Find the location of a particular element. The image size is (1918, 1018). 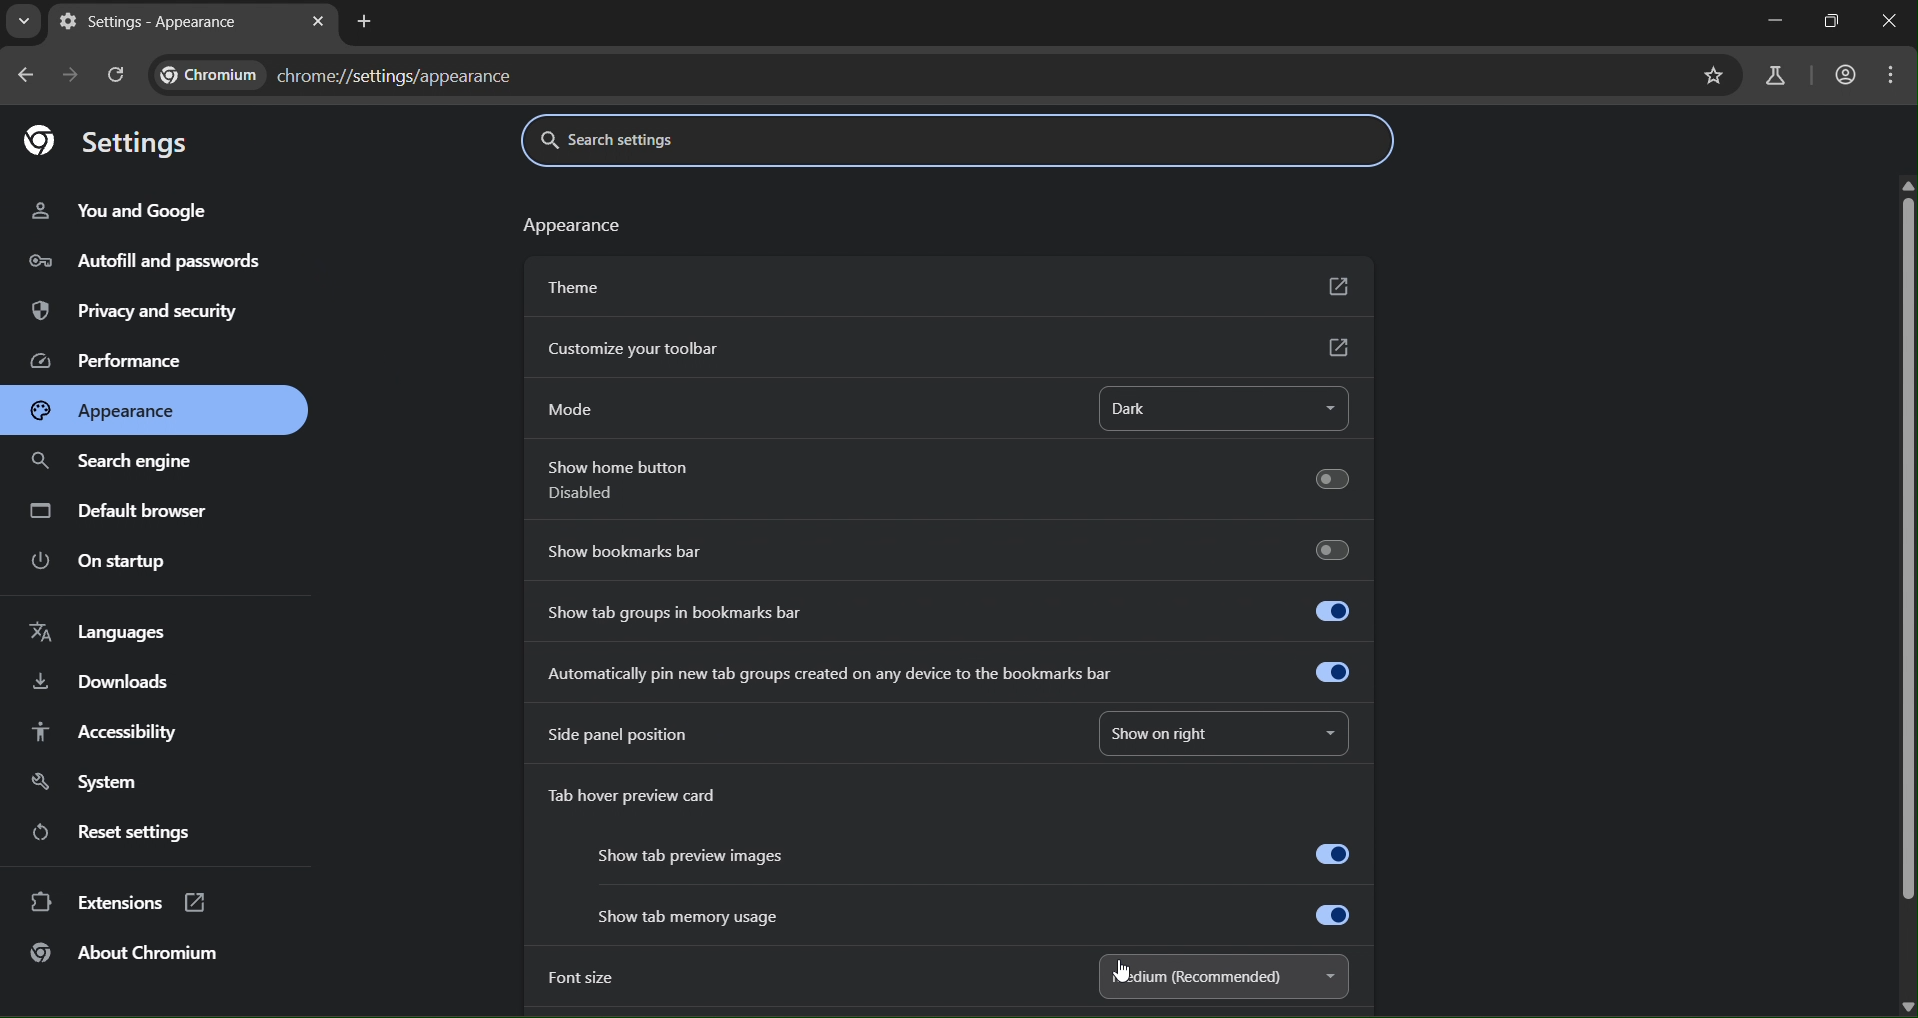

go back one page is located at coordinates (24, 78).